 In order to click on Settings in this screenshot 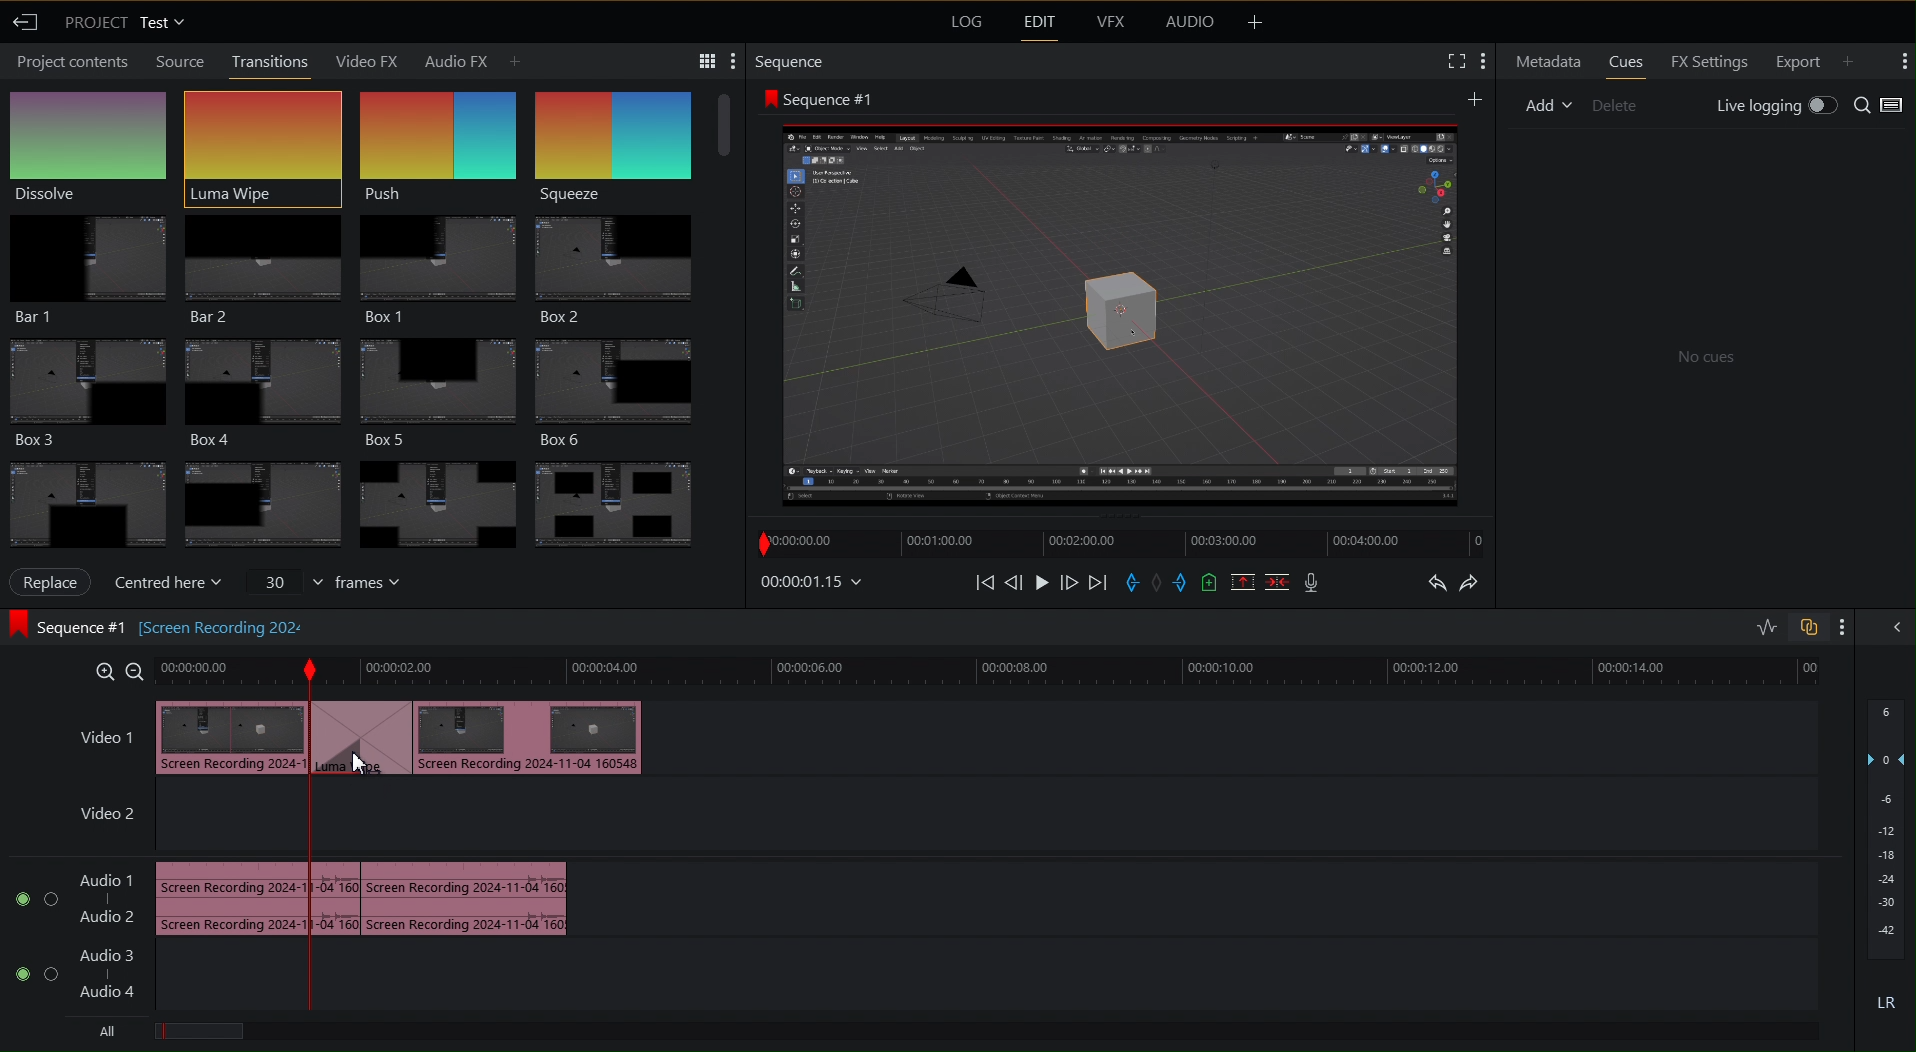, I will do `click(700, 59)`.